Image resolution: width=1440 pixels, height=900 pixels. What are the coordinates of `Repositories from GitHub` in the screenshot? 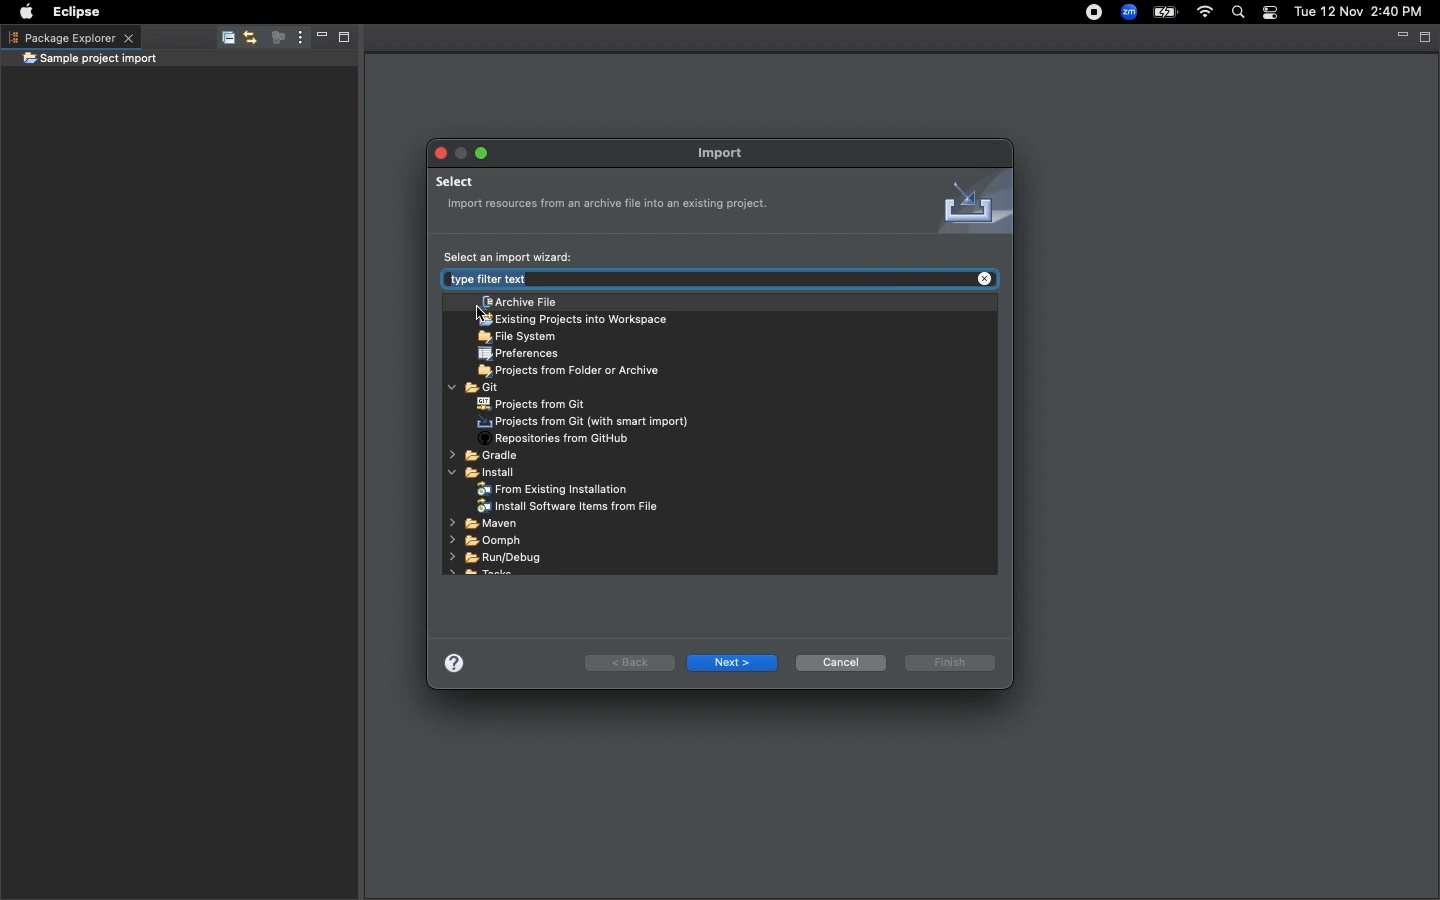 It's located at (561, 440).